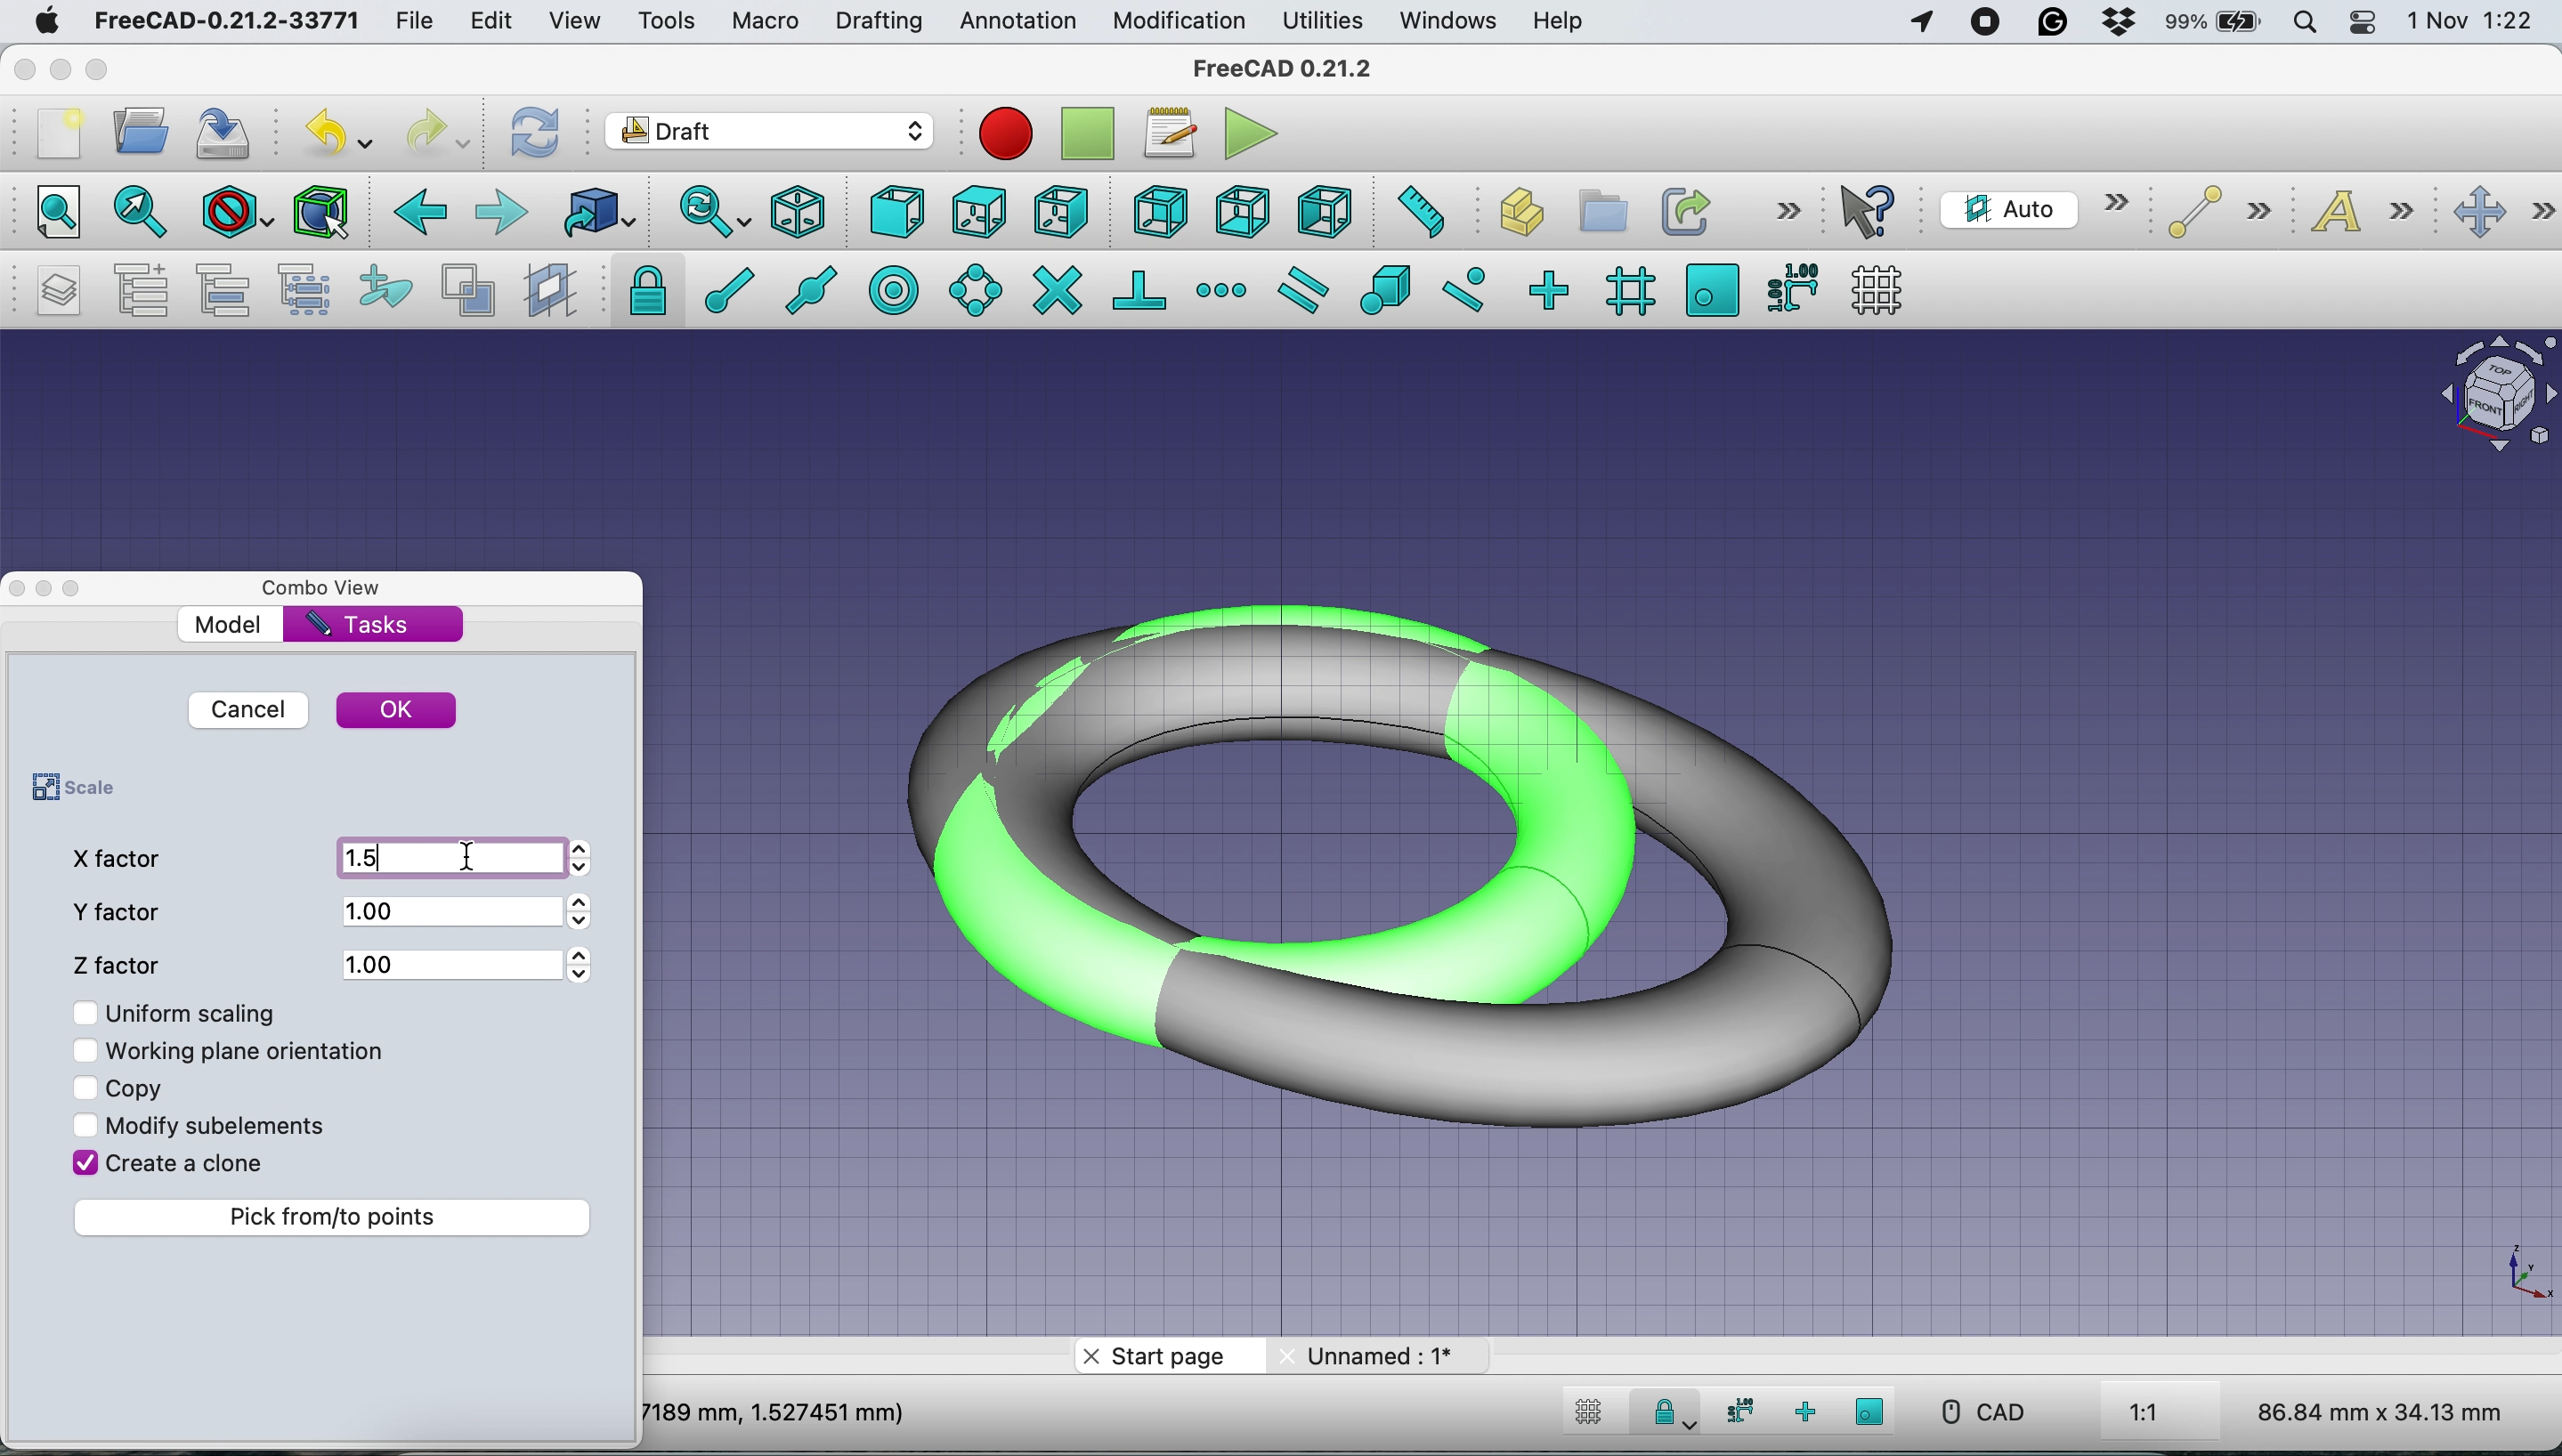  Describe the element at coordinates (418, 218) in the screenshot. I see `backward` at that location.